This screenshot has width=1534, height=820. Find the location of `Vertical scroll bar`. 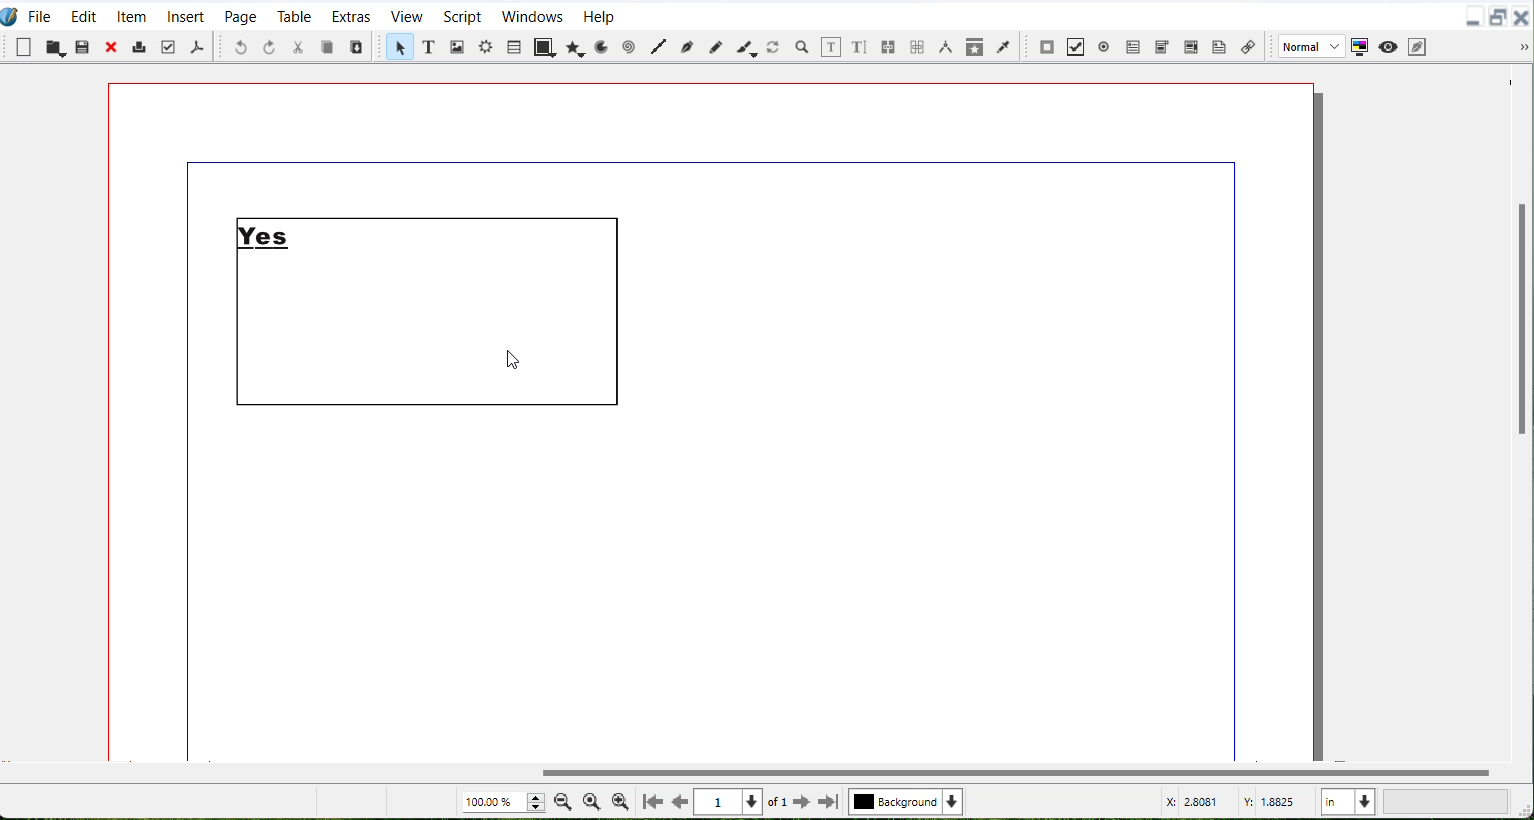

Vertical scroll bar is located at coordinates (751, 772).